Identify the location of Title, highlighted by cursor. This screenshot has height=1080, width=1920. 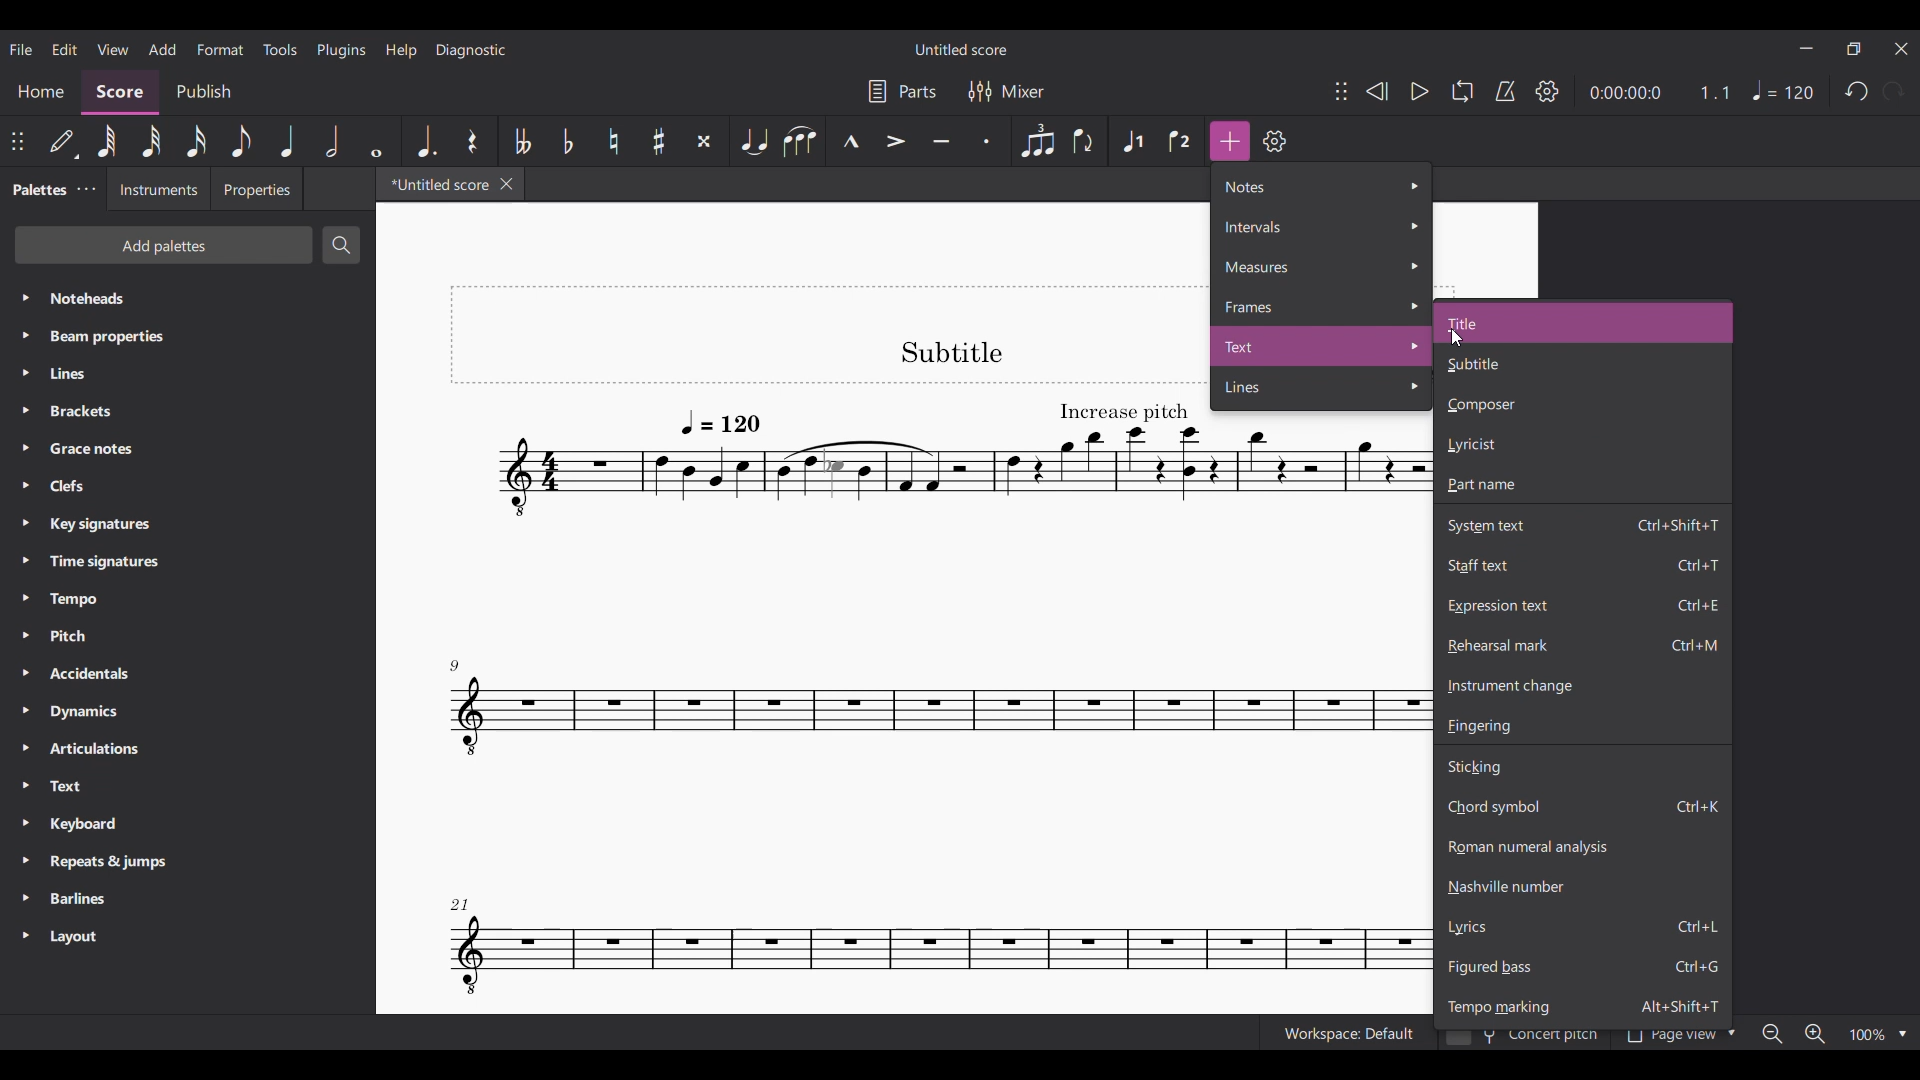
(1583, 323).